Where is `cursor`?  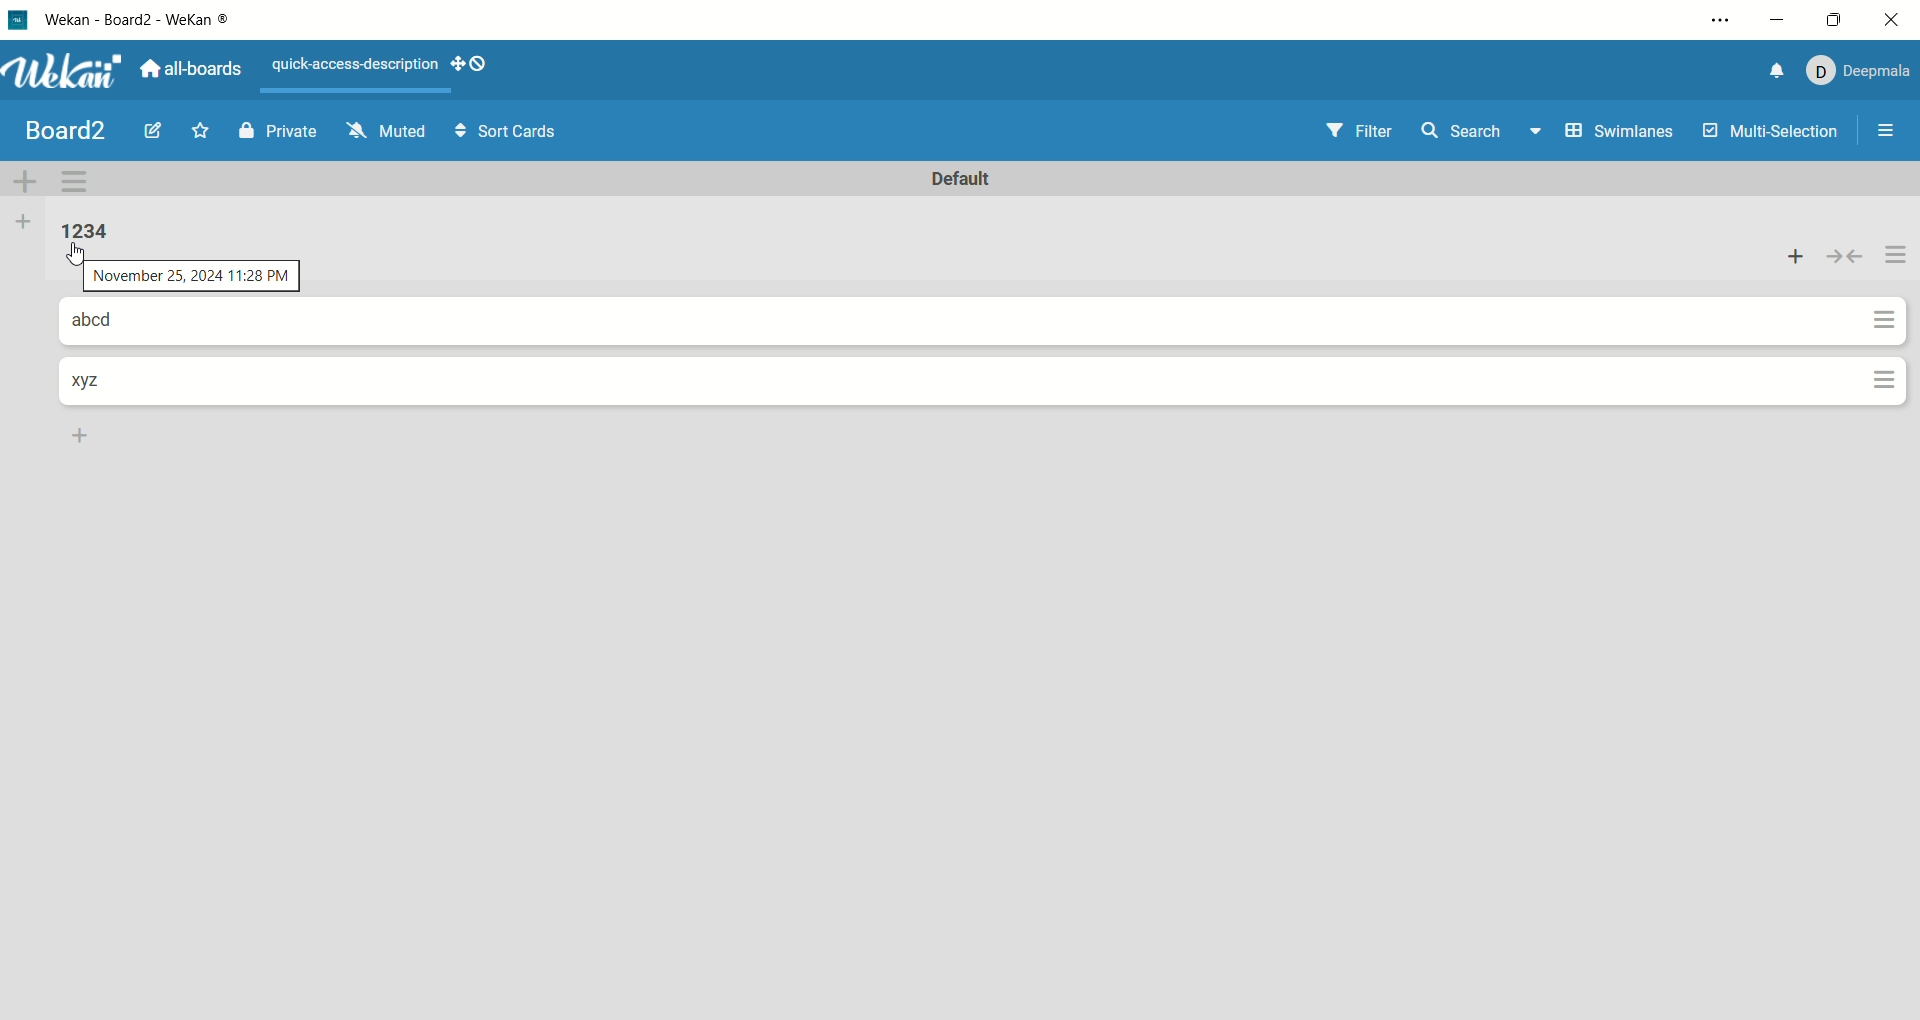
cursor is located at coordinates (77, 257).